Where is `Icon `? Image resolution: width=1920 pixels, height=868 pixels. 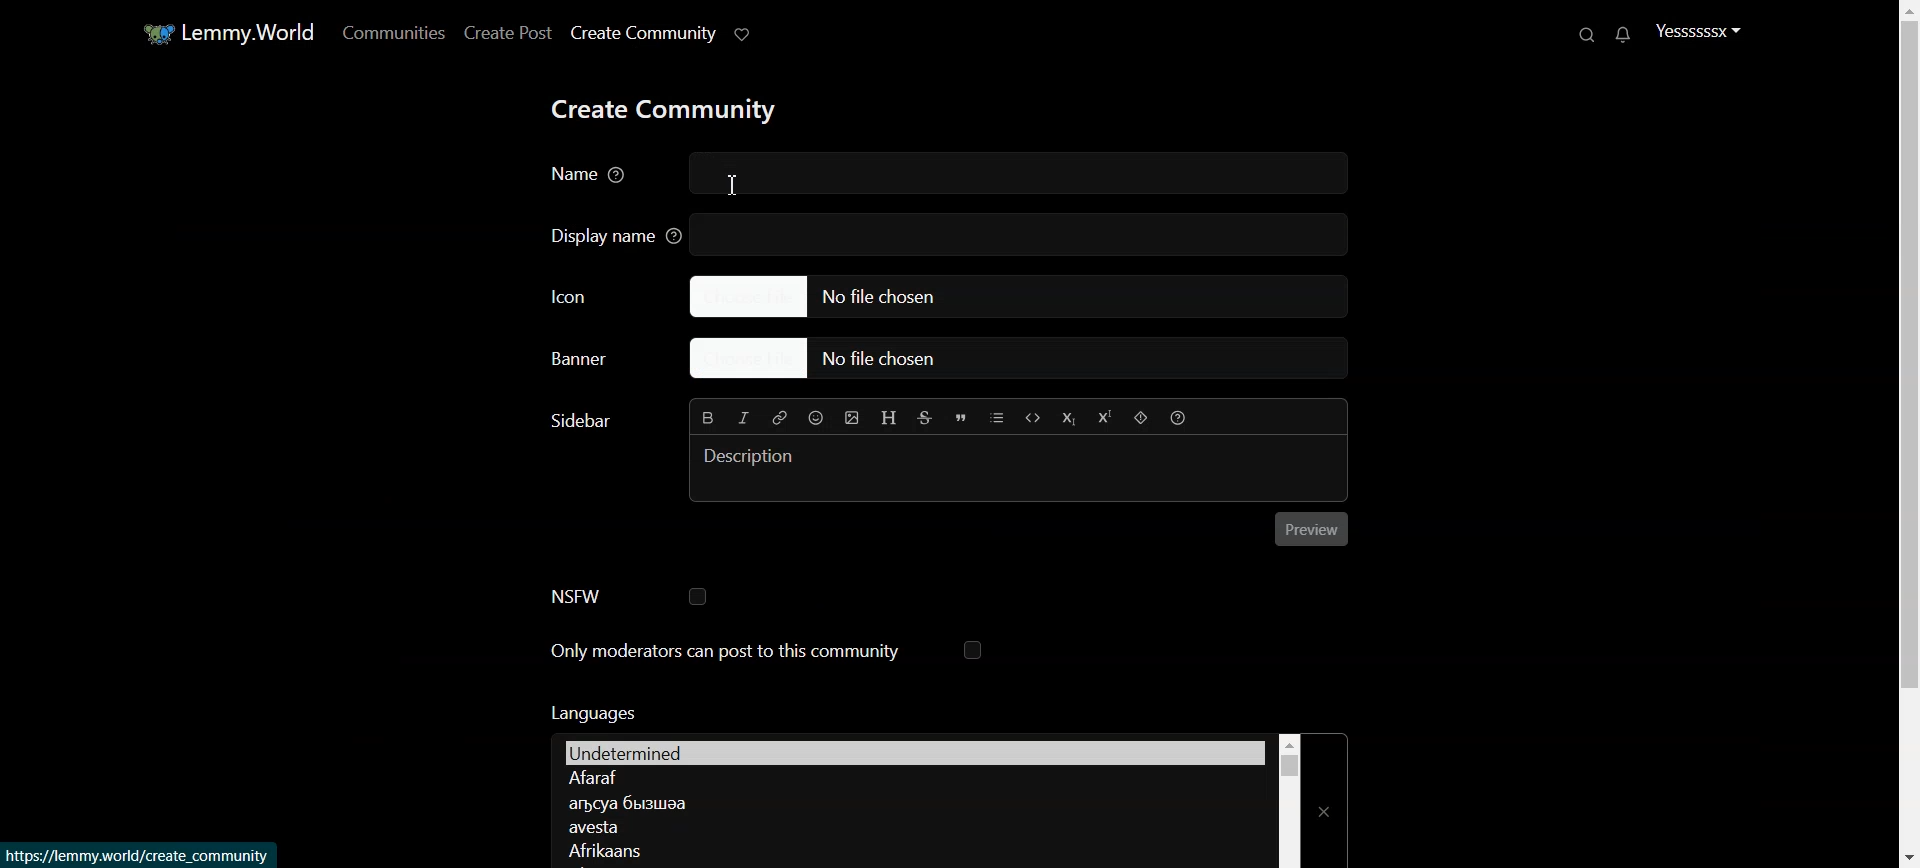
Icon  is located at coordinates (601, 294).